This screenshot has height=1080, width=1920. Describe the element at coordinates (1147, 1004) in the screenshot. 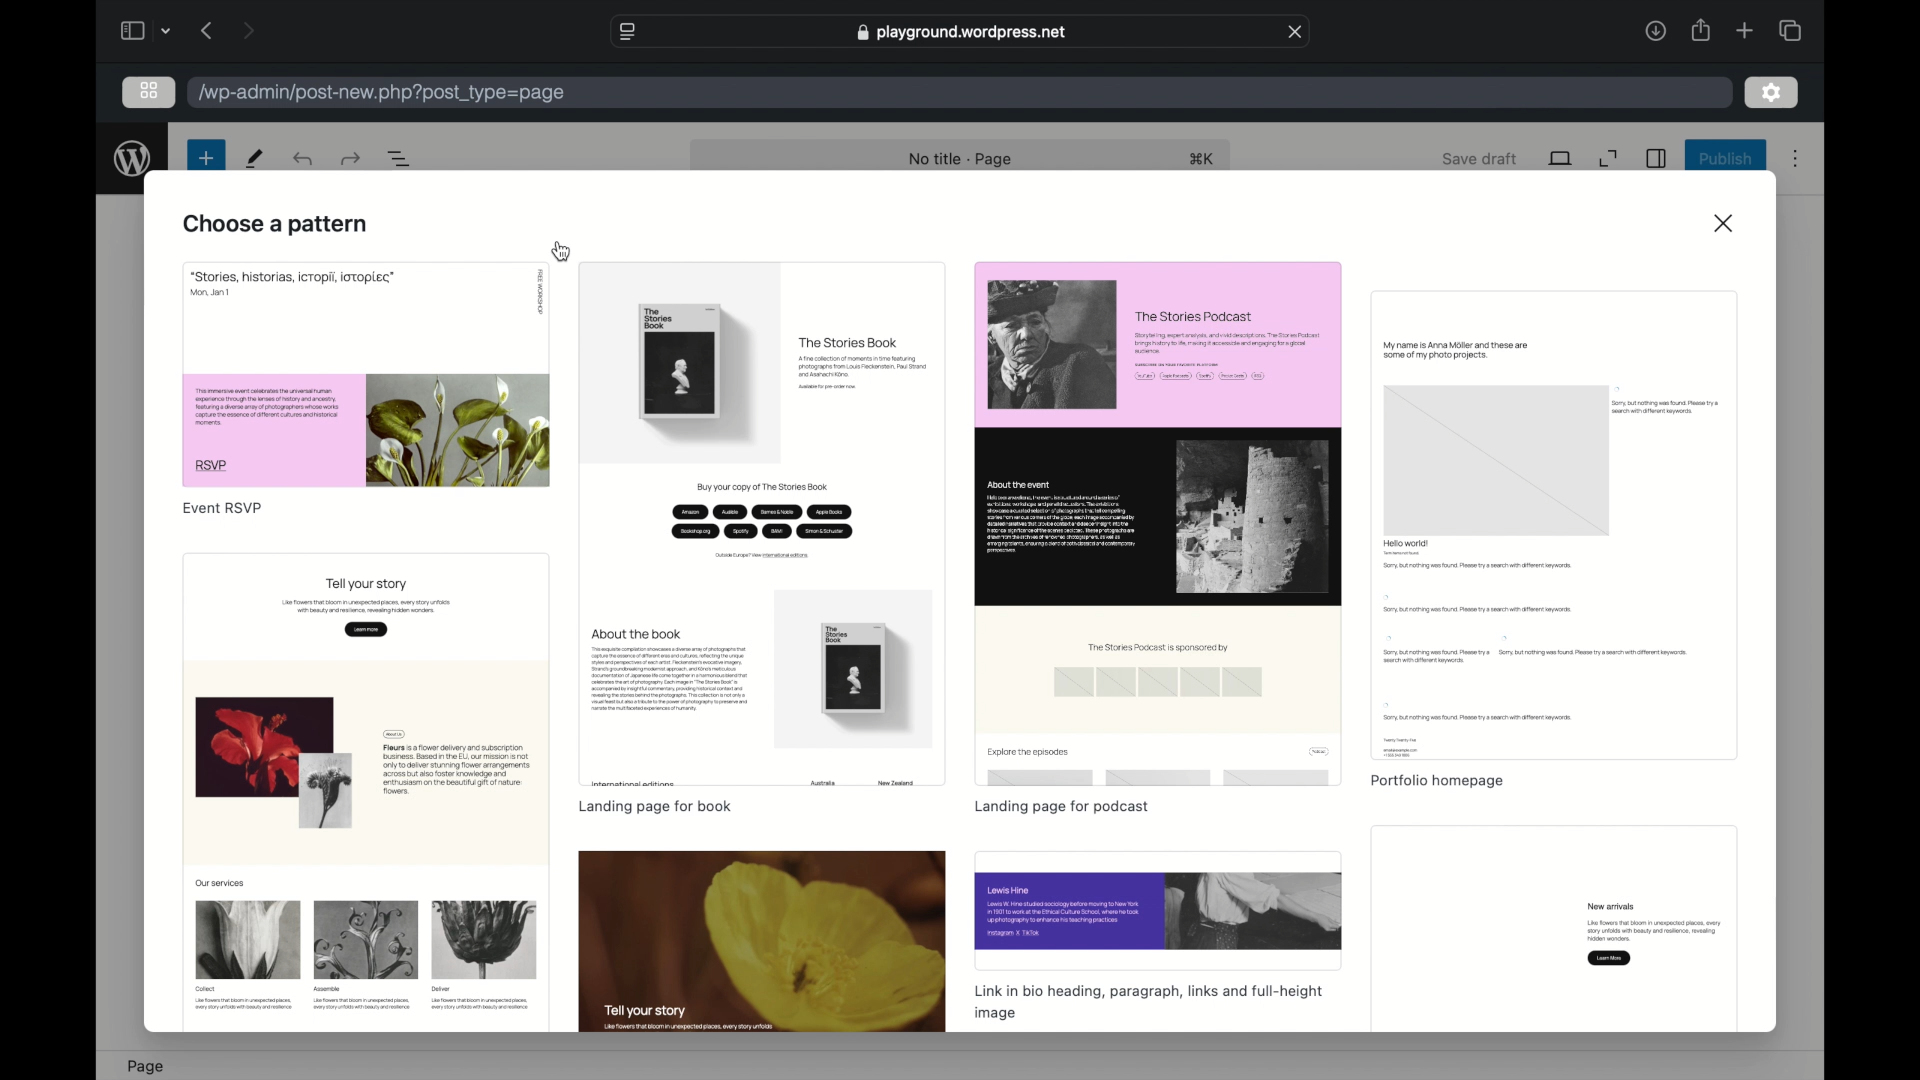

I see `link in bio, heading, paragraph, links and full-height image` at that location.